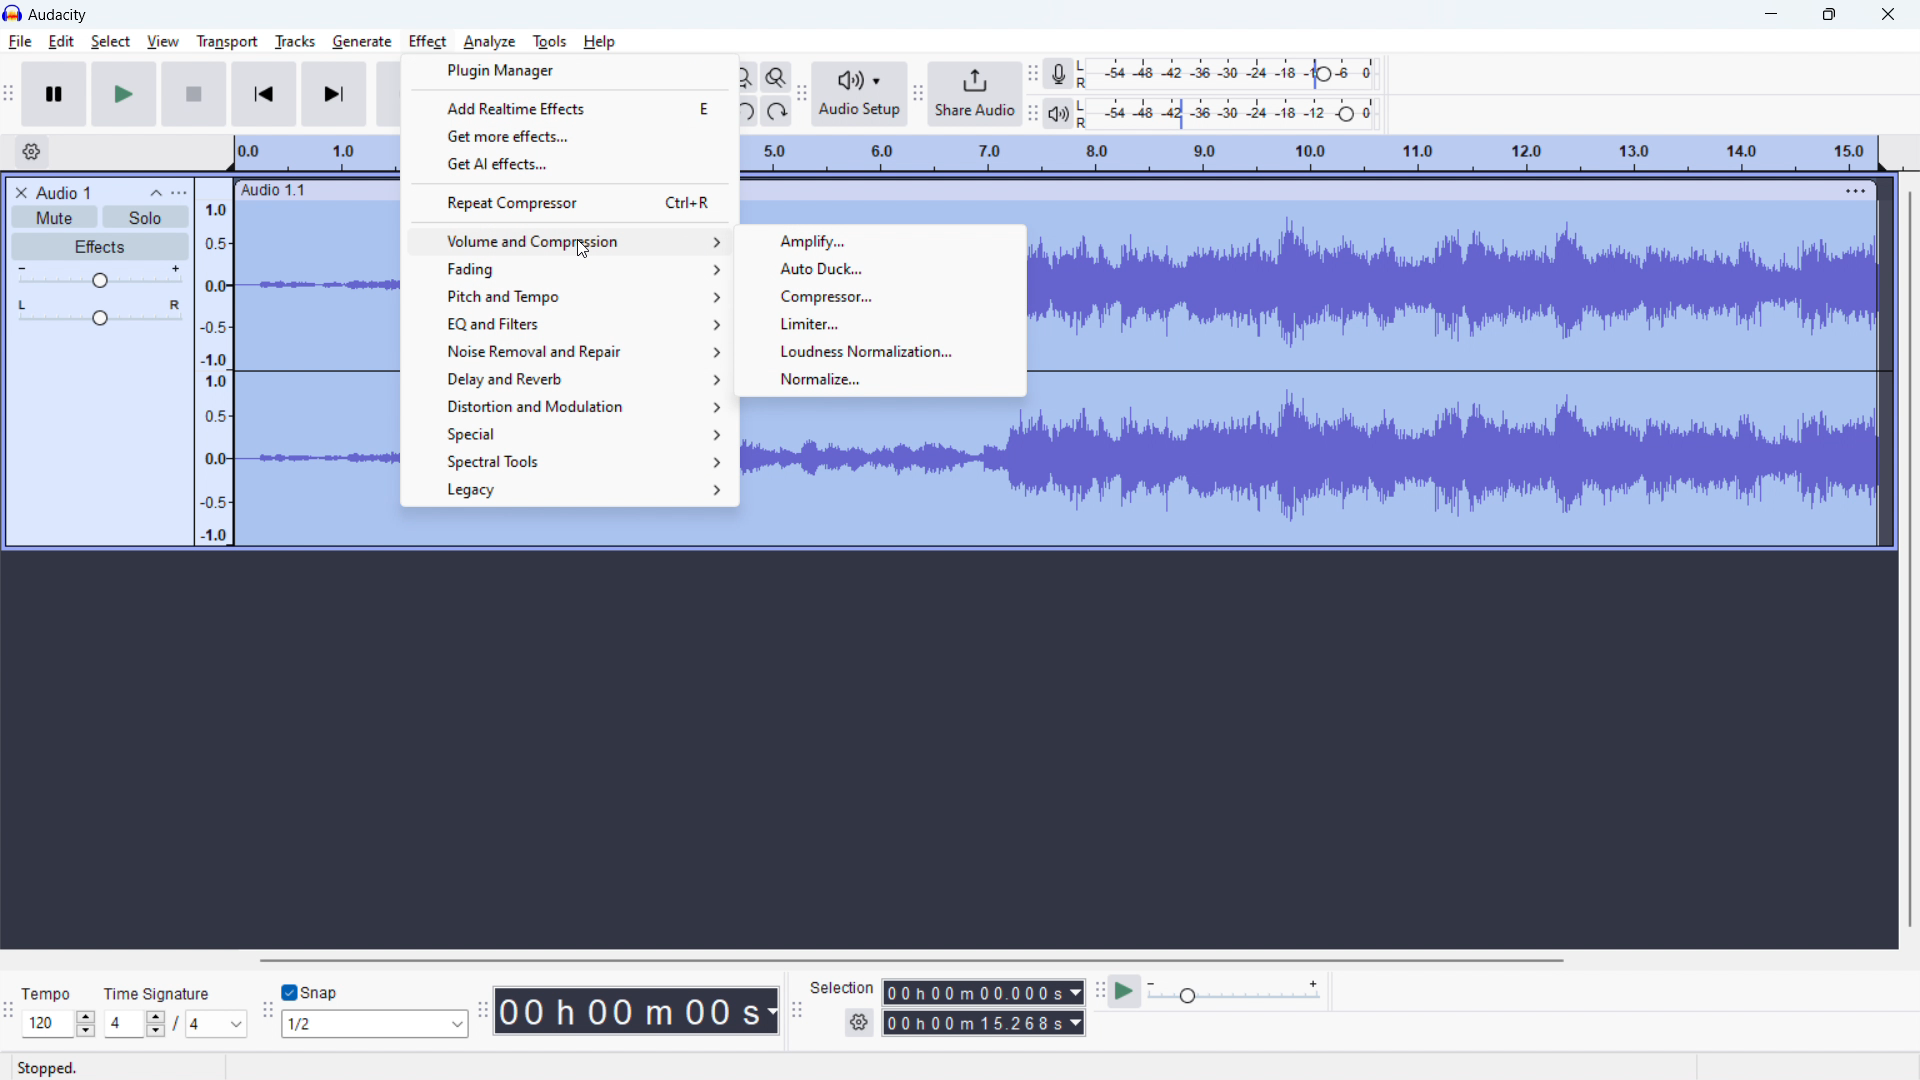 The width and height of the screenshot is (1920, 1080). What do you see at coordinates (550, 42) in the screenshot?
I see `tools` at bounding box center [550, 42].